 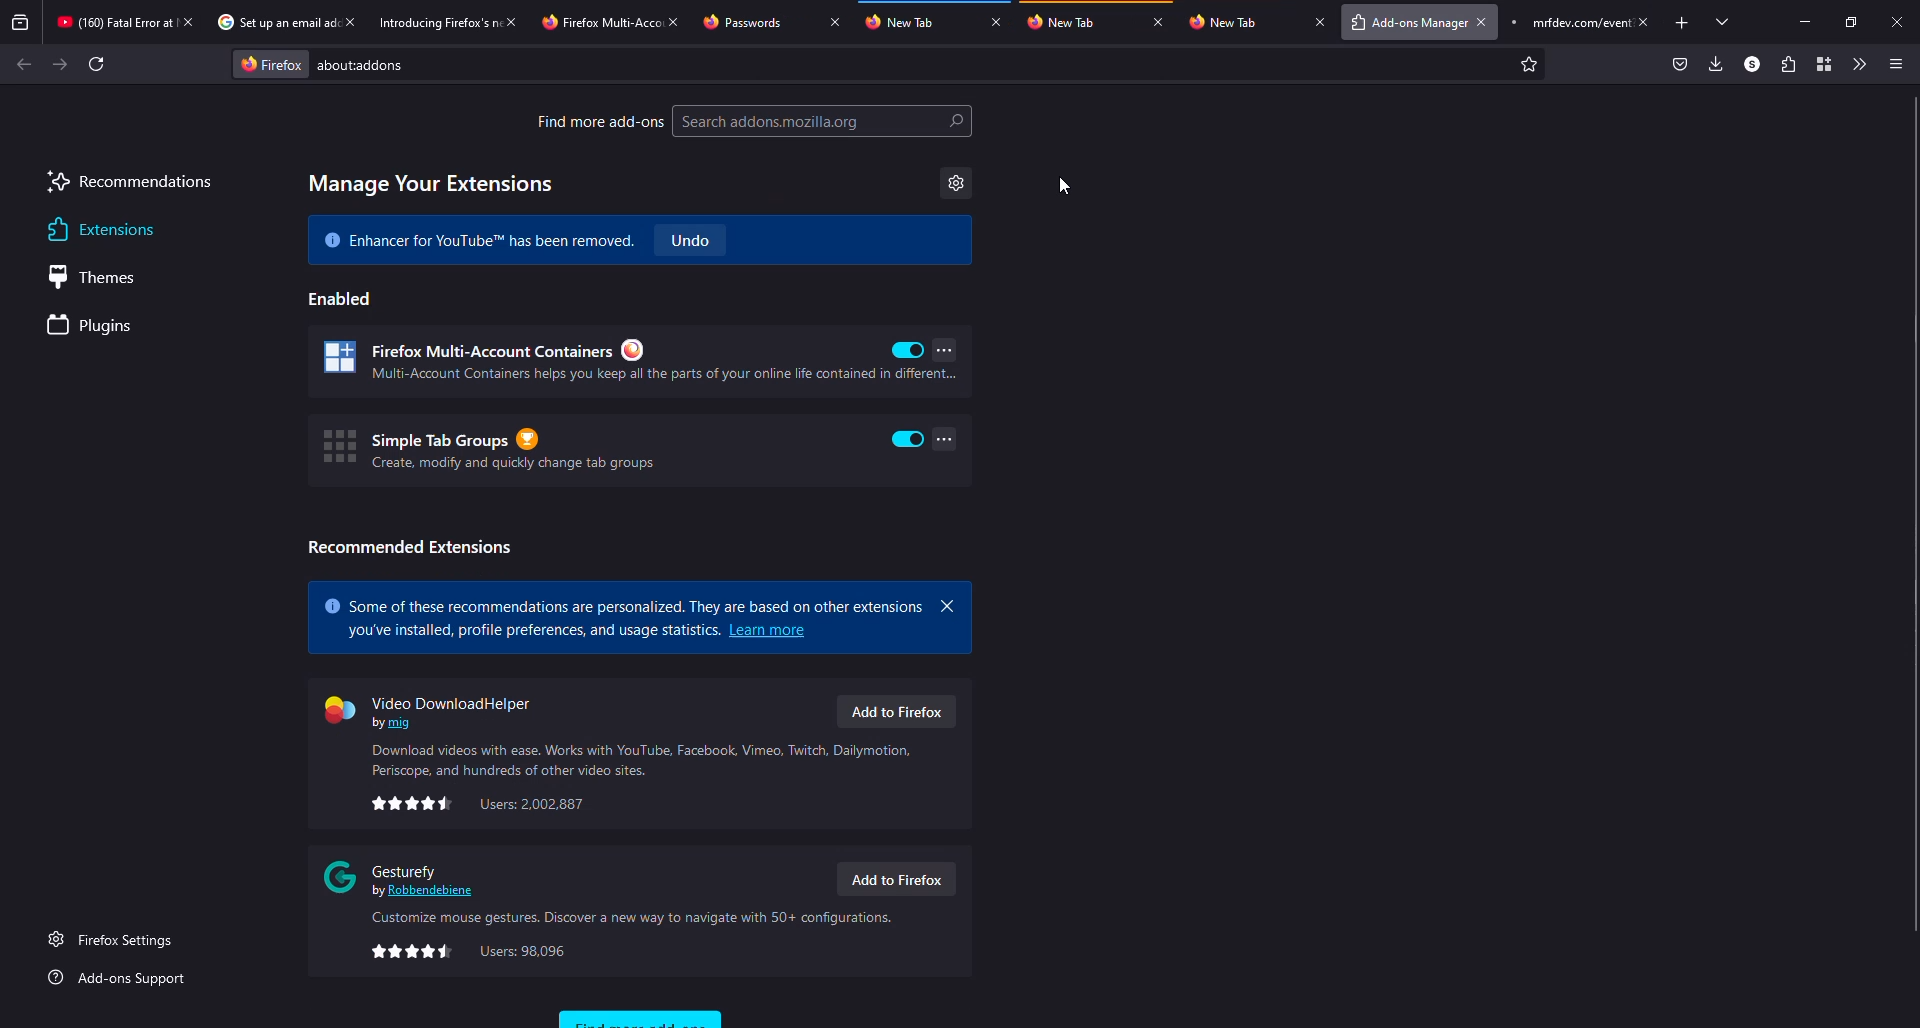 What do you see at coordinates (897, 712) in the screenshot?
I see `add to firefox` at bounding box center [897, 712].